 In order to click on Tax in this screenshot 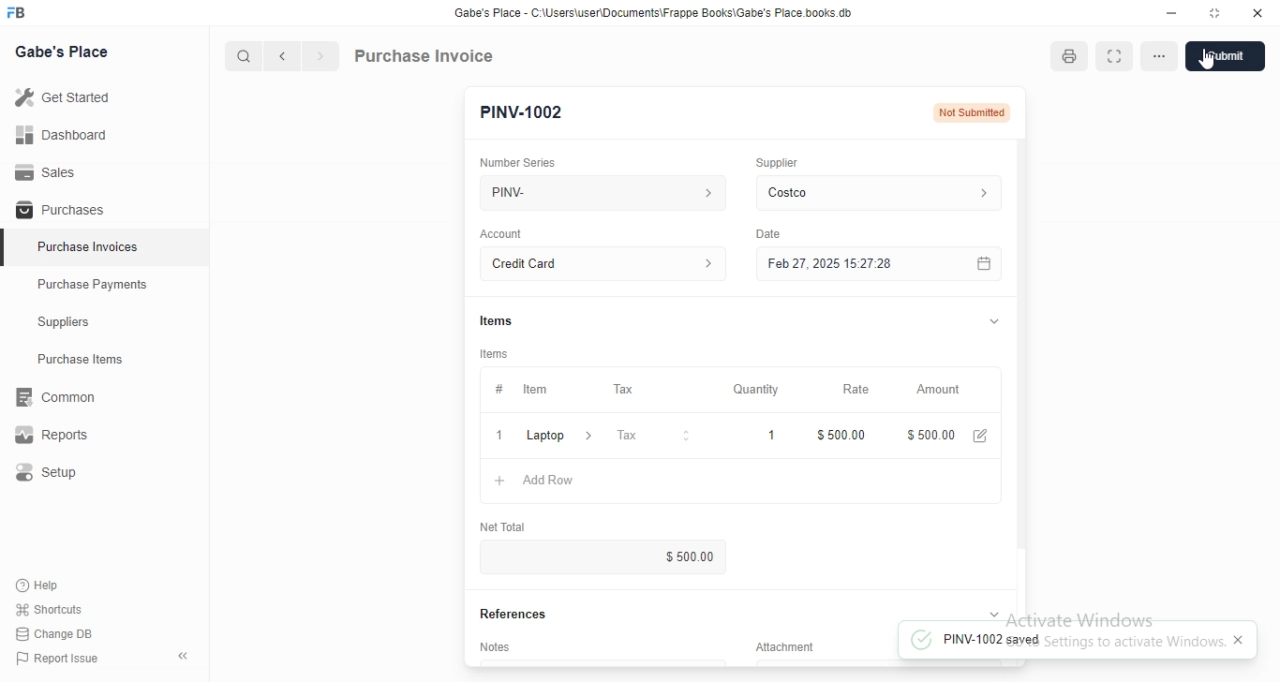, I will do `click(651, 435)`.